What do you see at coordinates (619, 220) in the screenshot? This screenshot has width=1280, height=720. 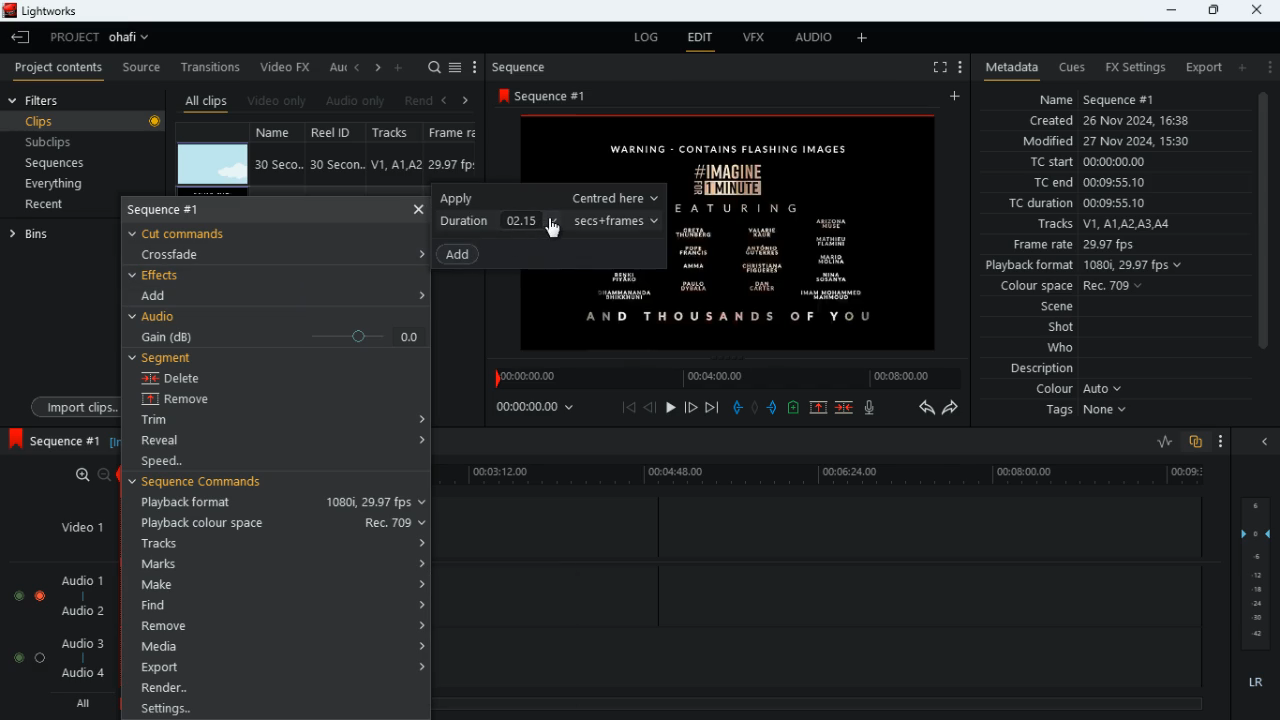 I see `secs + frames` at bounding box center [619, 220].